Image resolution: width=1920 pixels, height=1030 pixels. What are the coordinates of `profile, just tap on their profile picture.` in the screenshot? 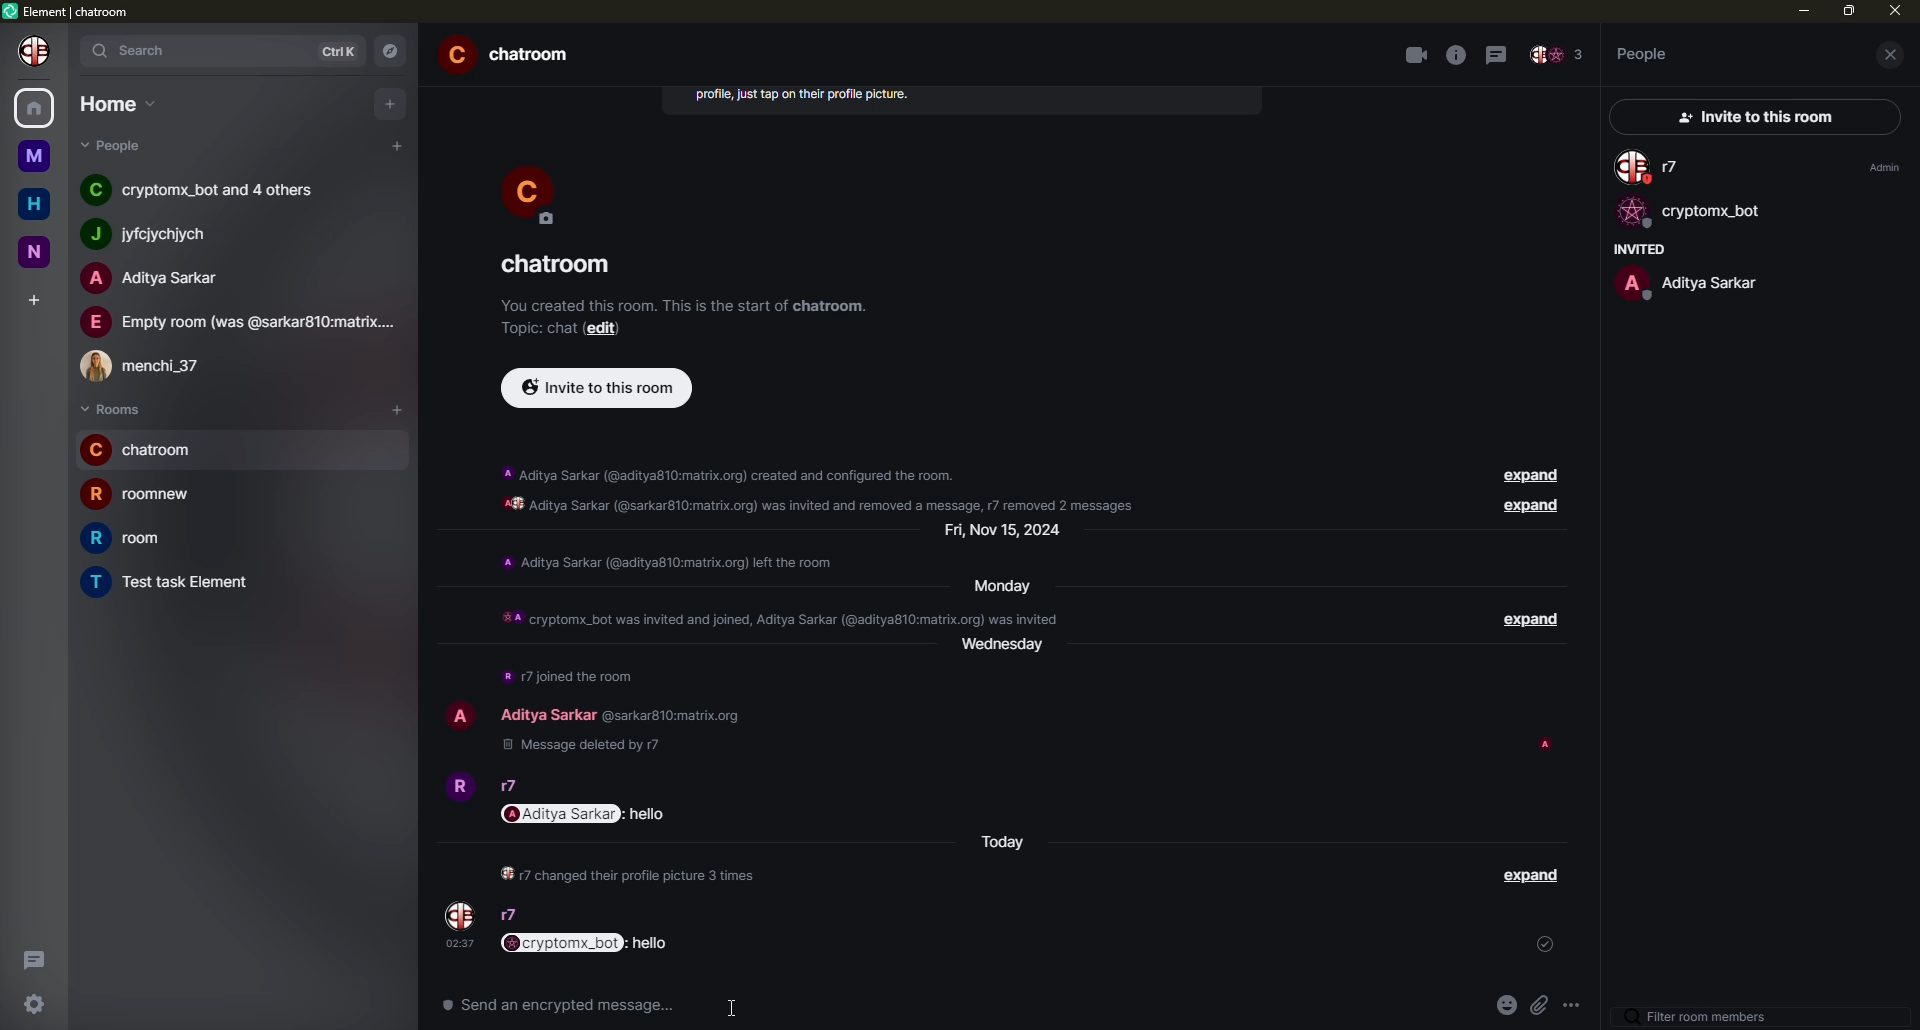 It's located at (804, 98).